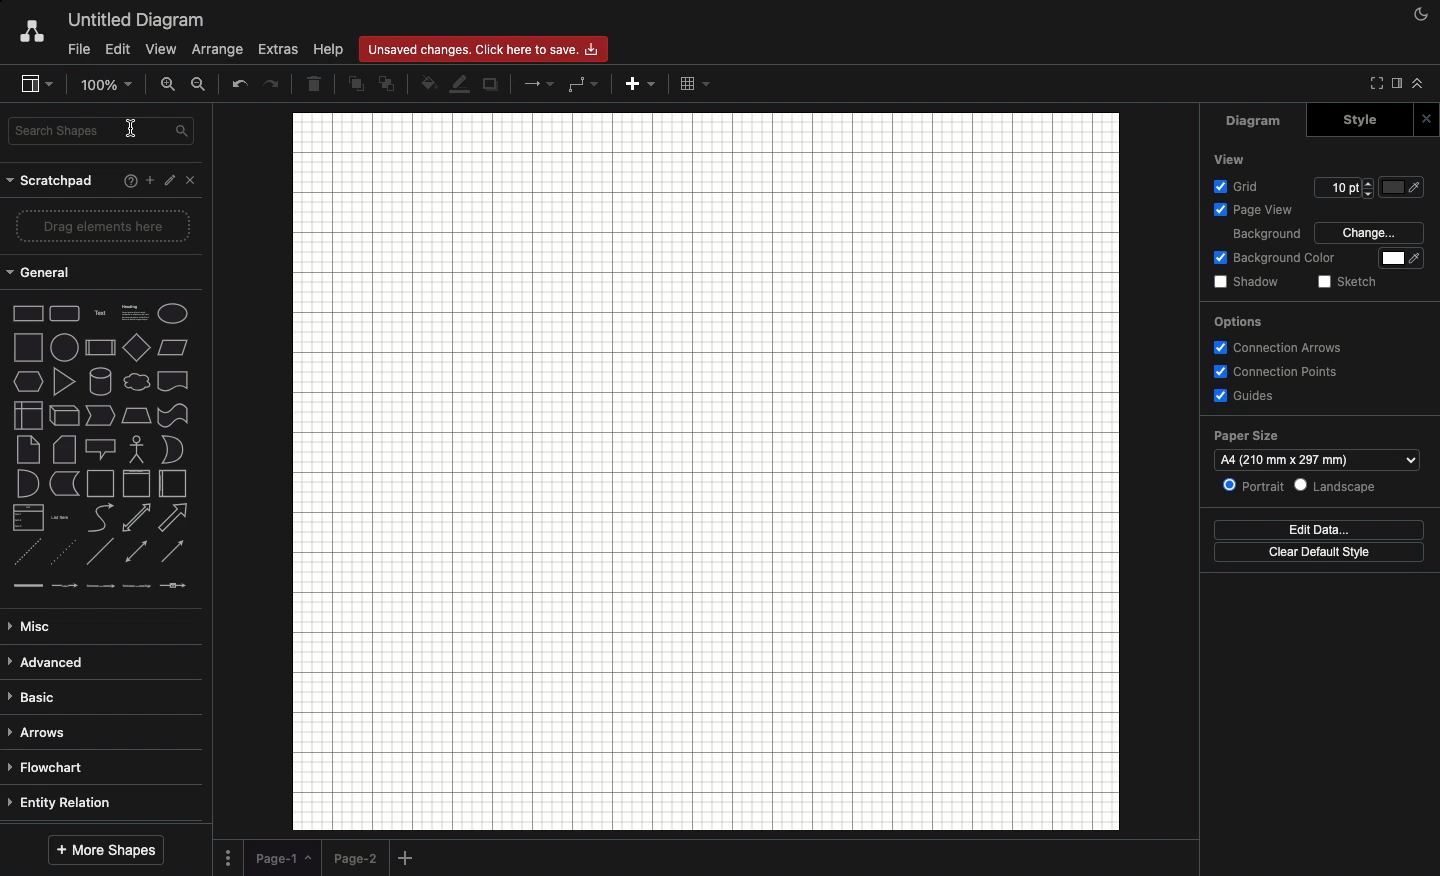 Image resolution: width=1440 pixels, height=876 pixels. I want to click on Zoom, so click(108, 83).